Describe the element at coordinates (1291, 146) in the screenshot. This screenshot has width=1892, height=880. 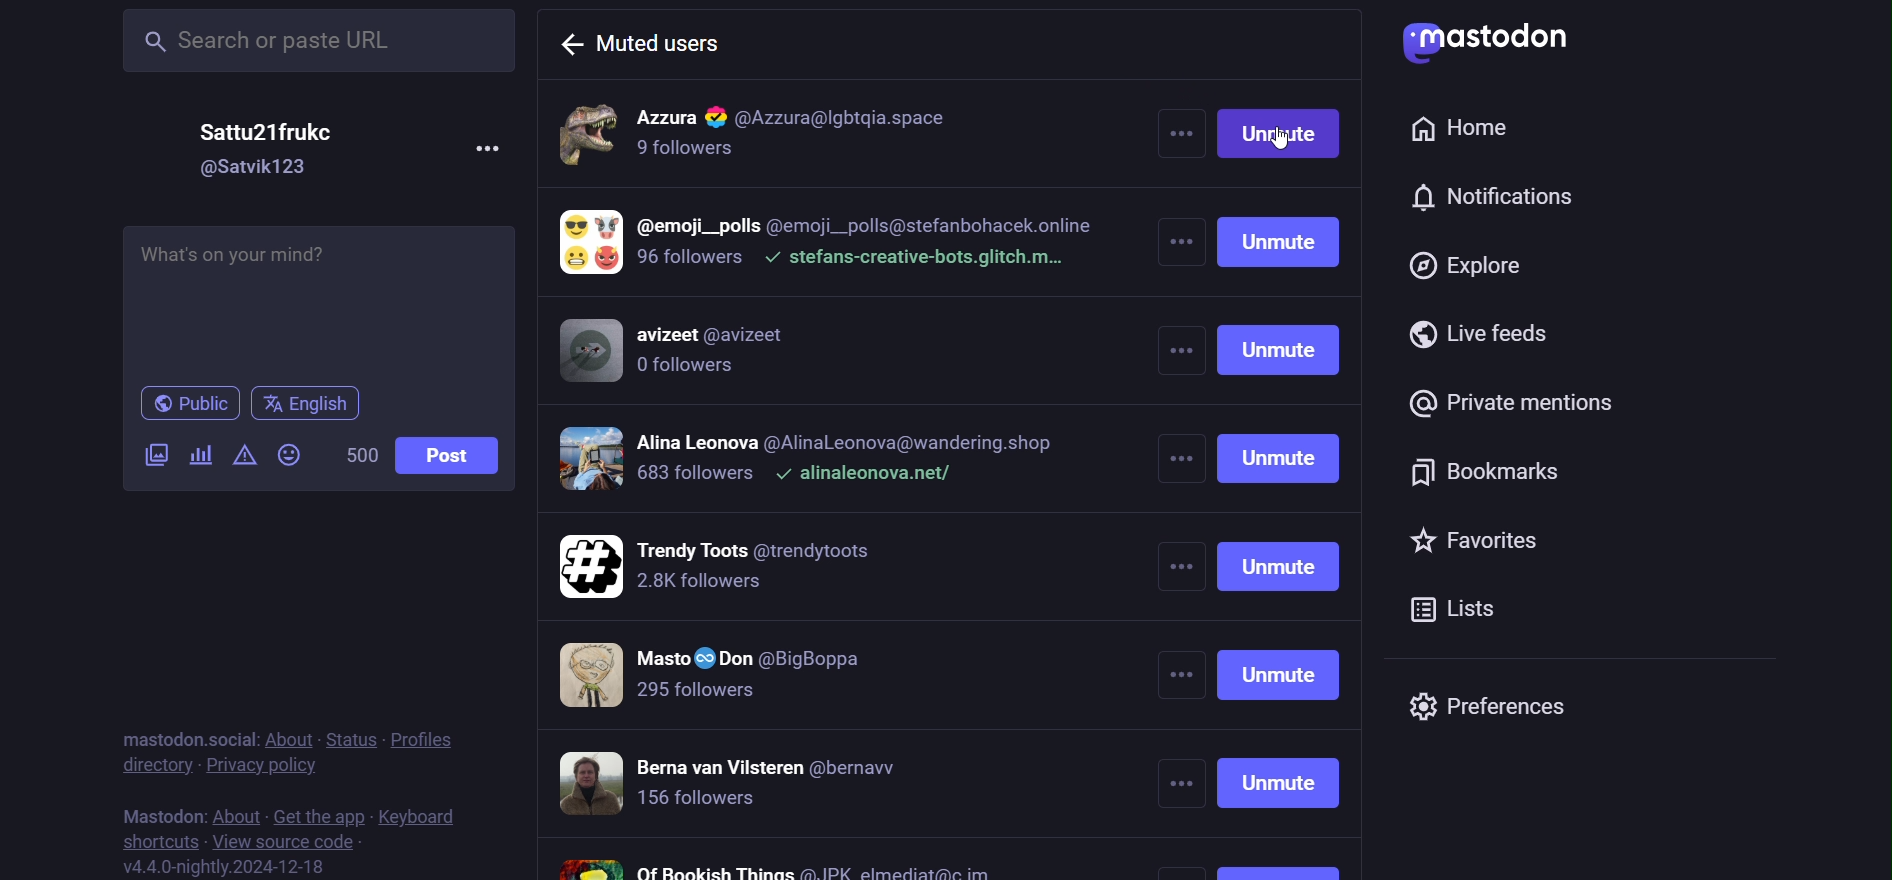
I see `cursor` at that location.